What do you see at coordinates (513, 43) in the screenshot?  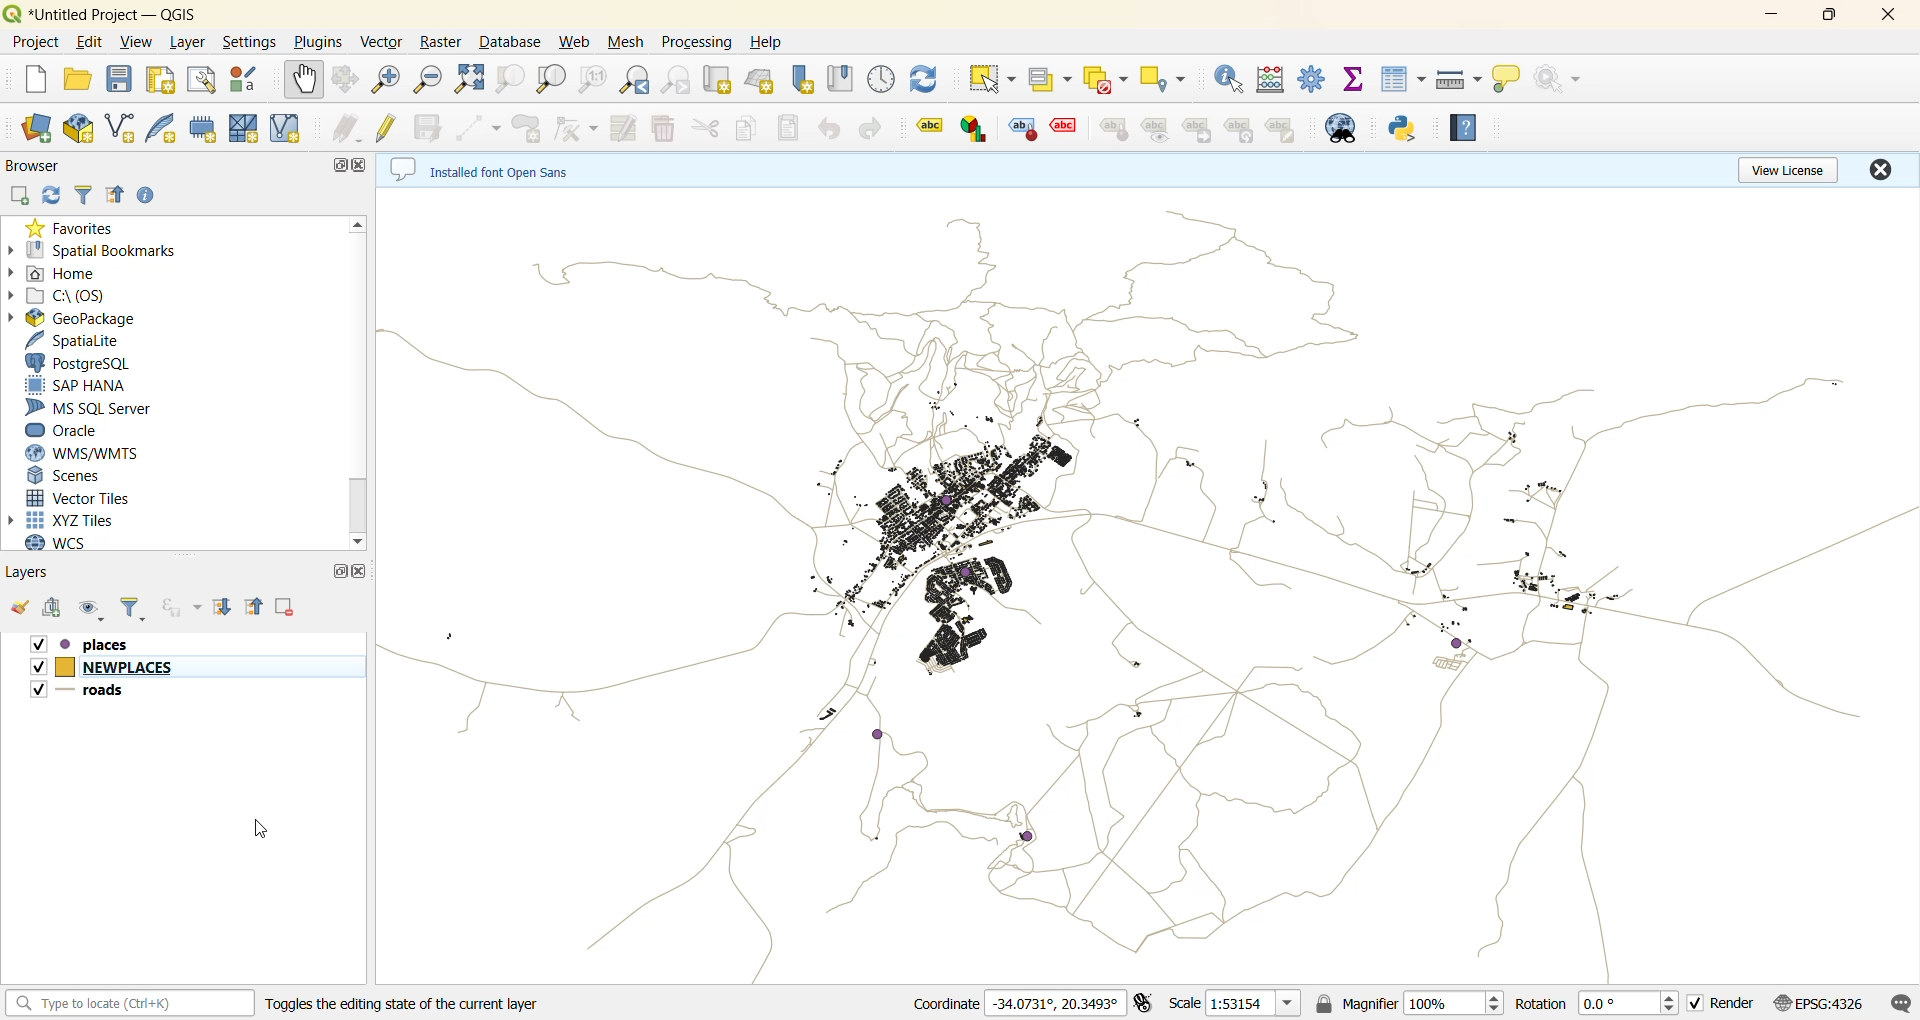 I see `database` at bounding box center [513, 43].